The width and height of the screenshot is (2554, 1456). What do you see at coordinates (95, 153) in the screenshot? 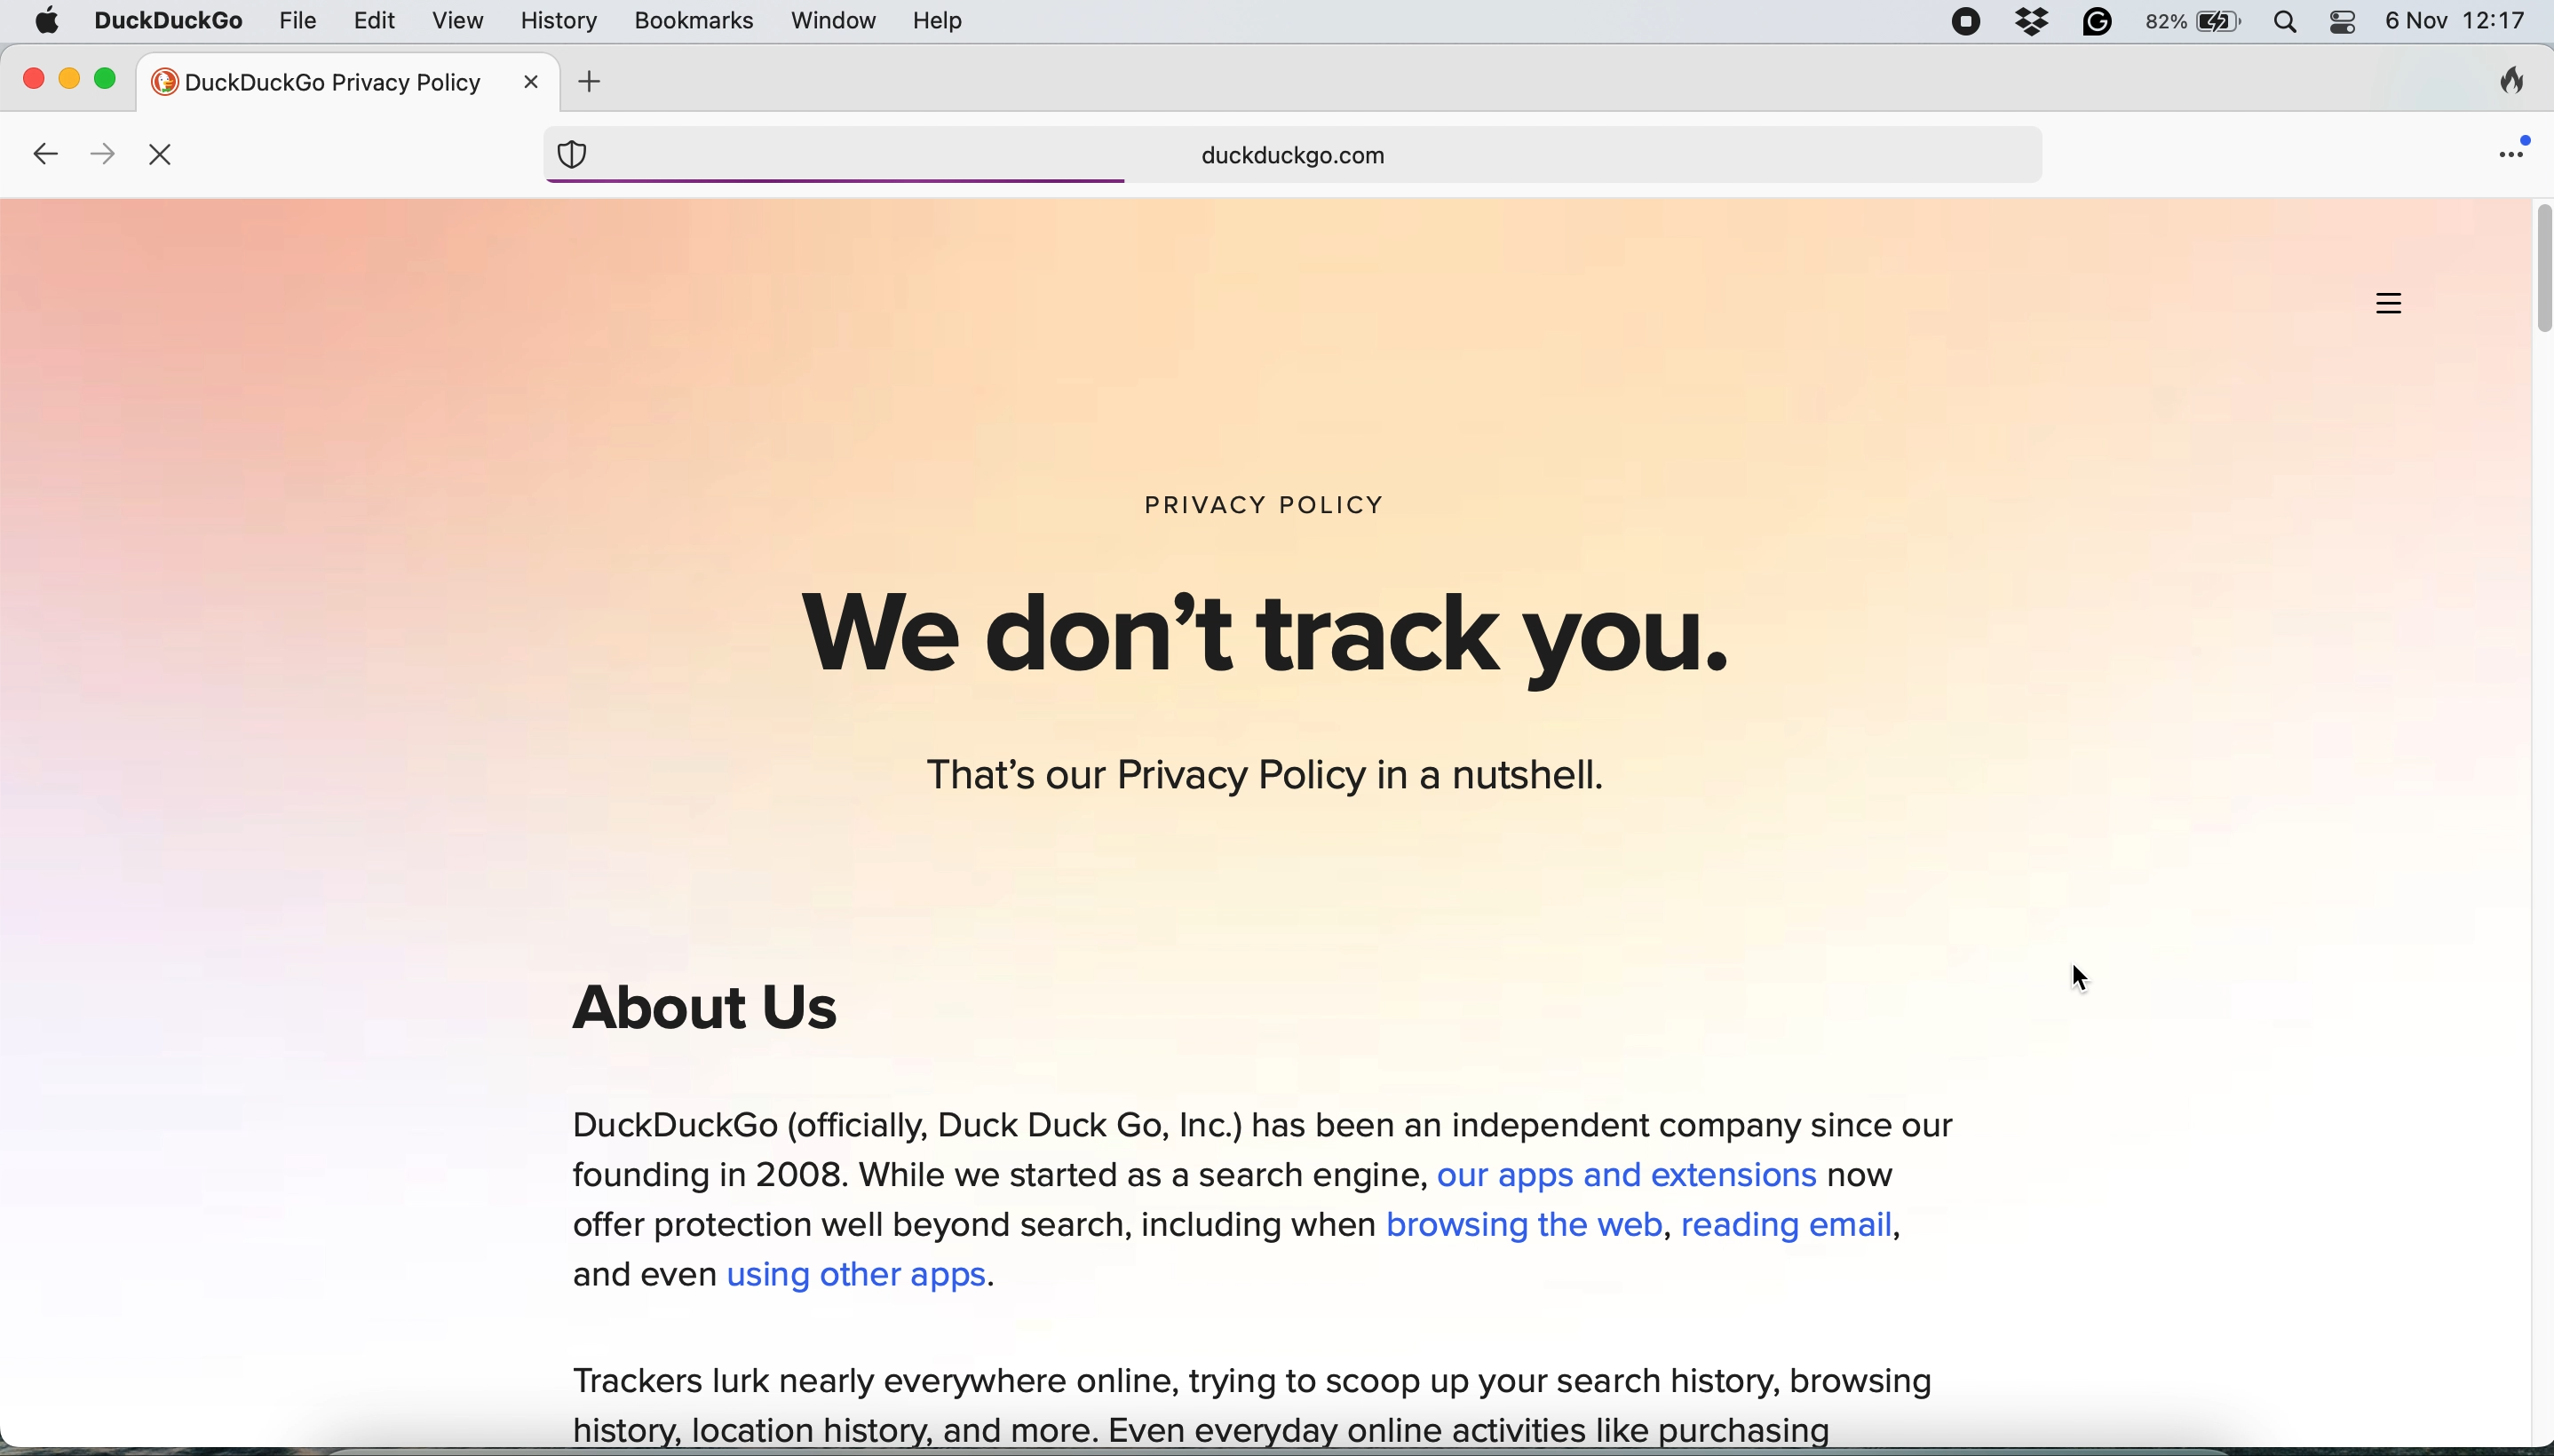
I see `go forward` at bounding box center [95, 153].